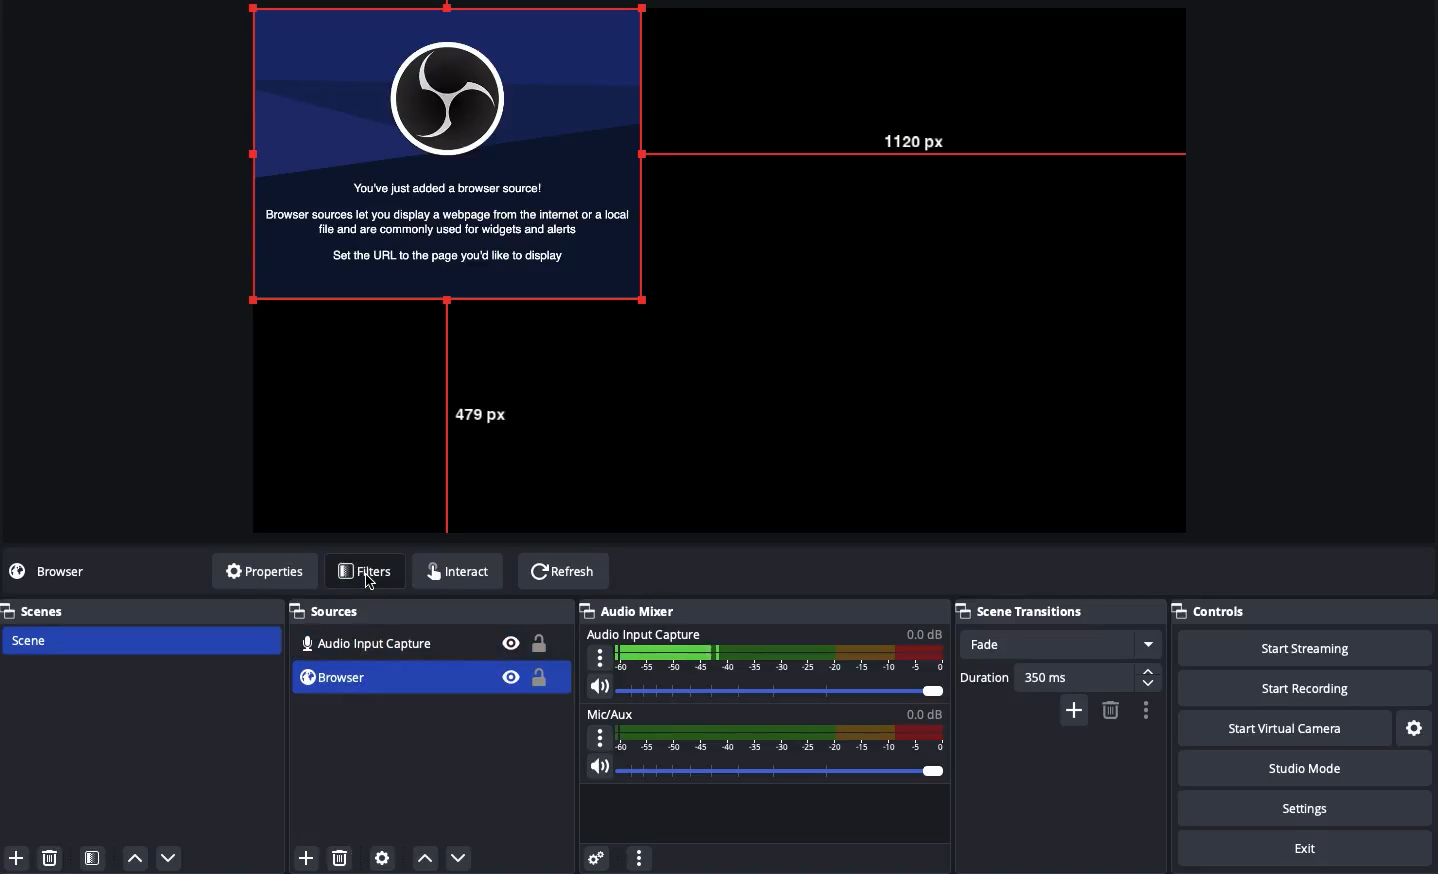 The height and width of the screenshot is (874, 1438). I want to click on Start virtual camera, so click(1282, 729).